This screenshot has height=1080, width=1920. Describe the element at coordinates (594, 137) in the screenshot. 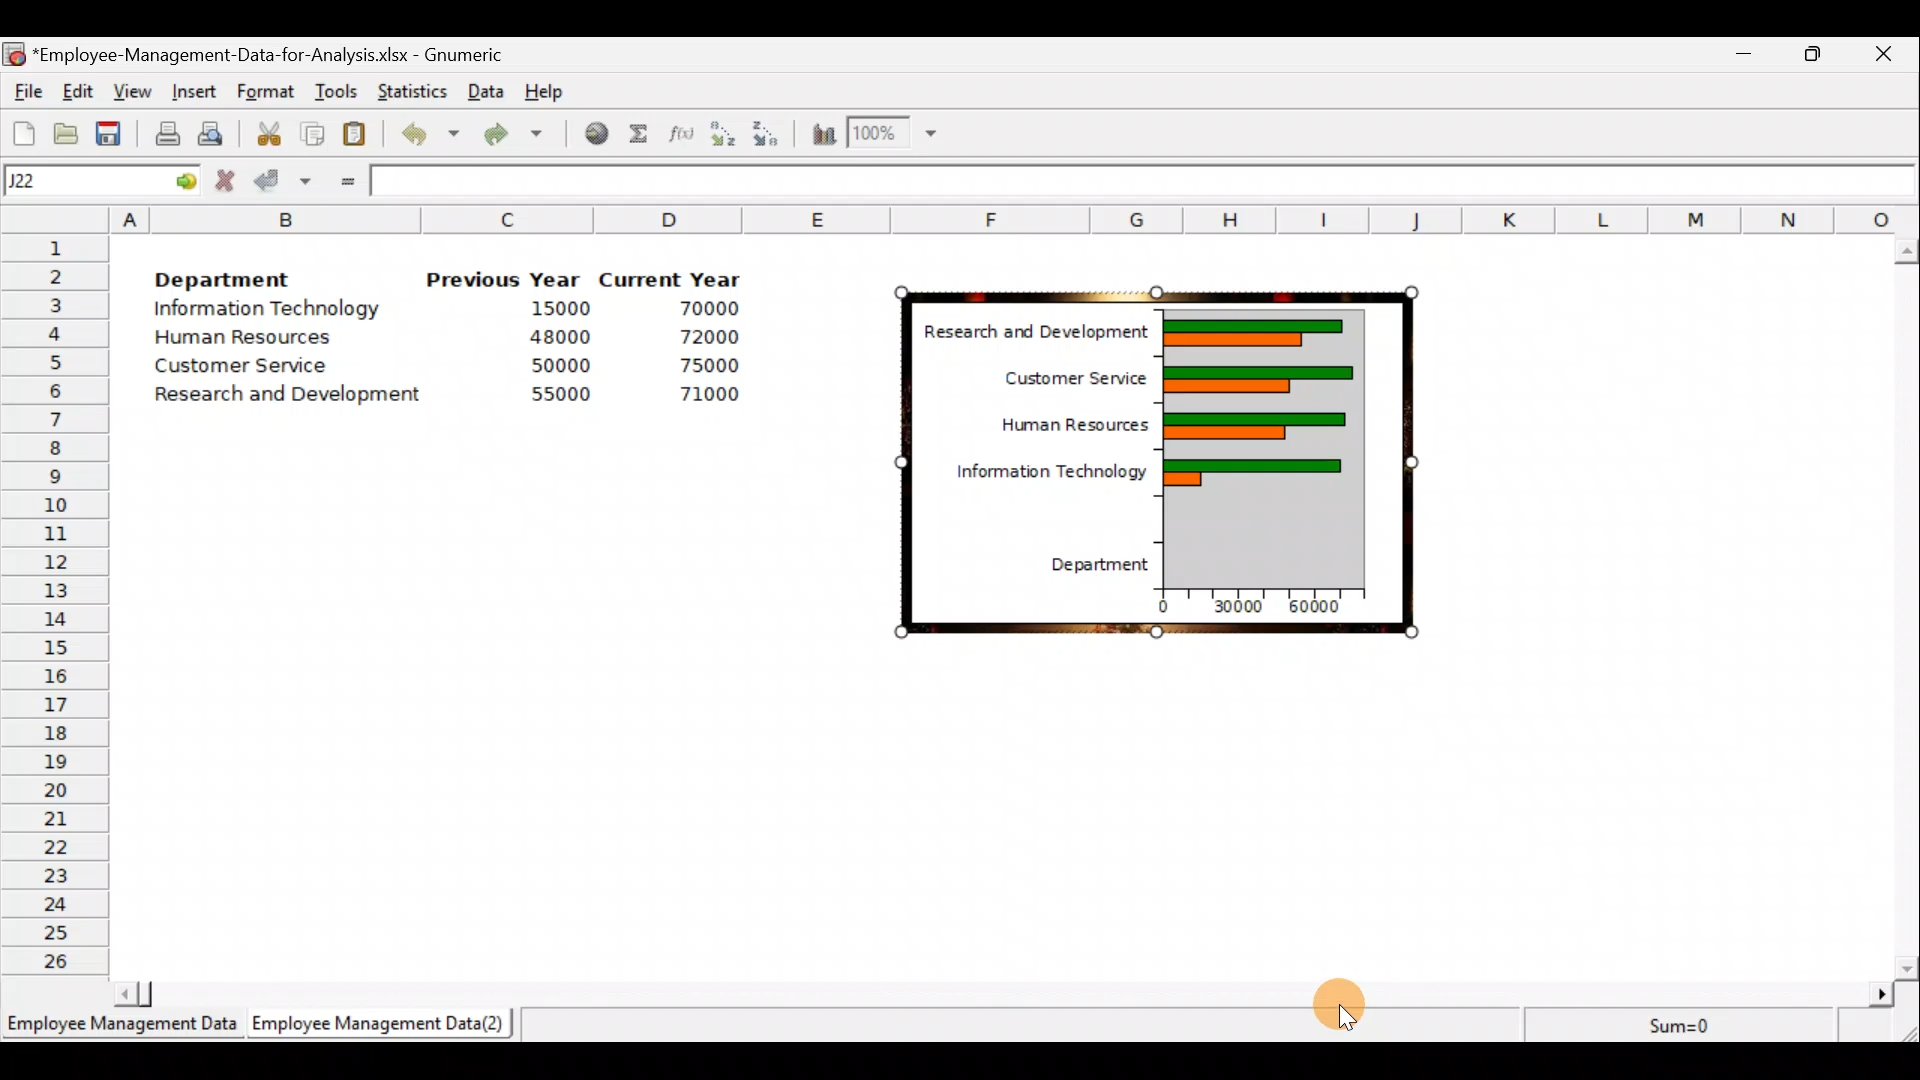

I see `Insert hyperlink` at that location.